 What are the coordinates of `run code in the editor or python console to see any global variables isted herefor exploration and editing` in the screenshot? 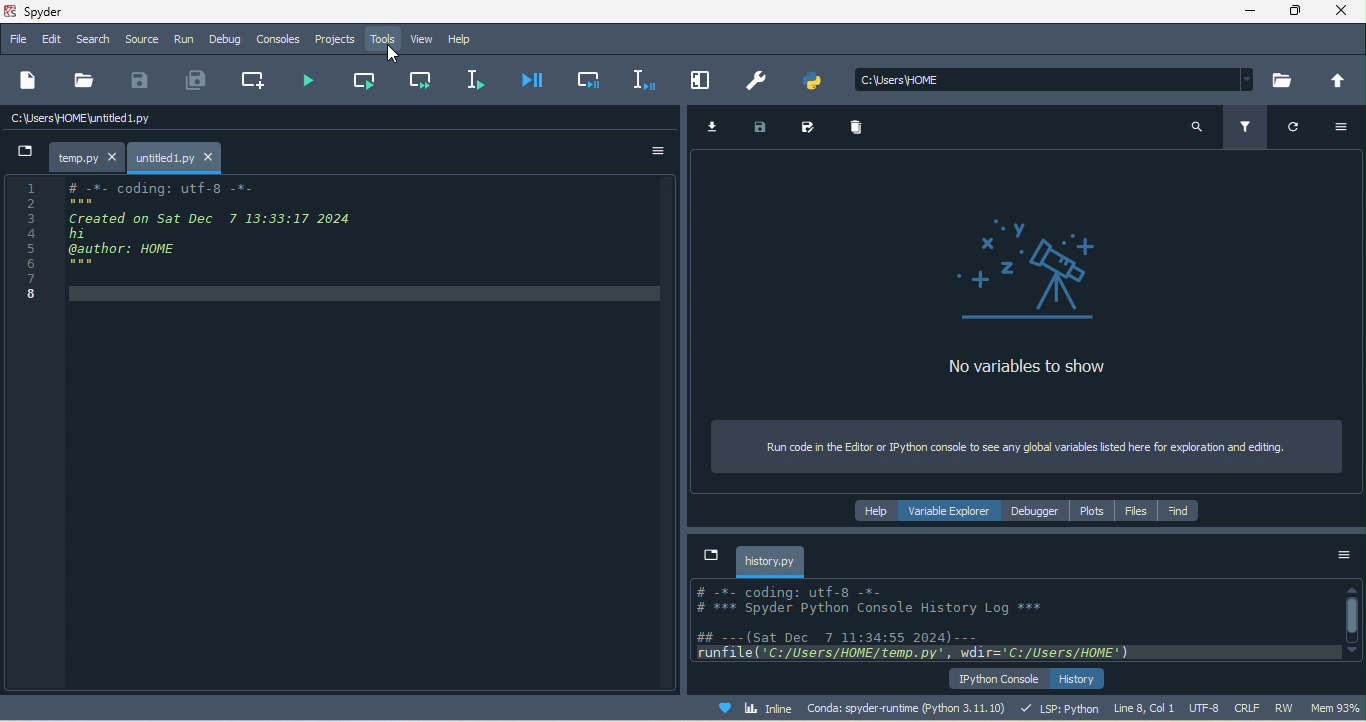 It's located at (1023, 446).